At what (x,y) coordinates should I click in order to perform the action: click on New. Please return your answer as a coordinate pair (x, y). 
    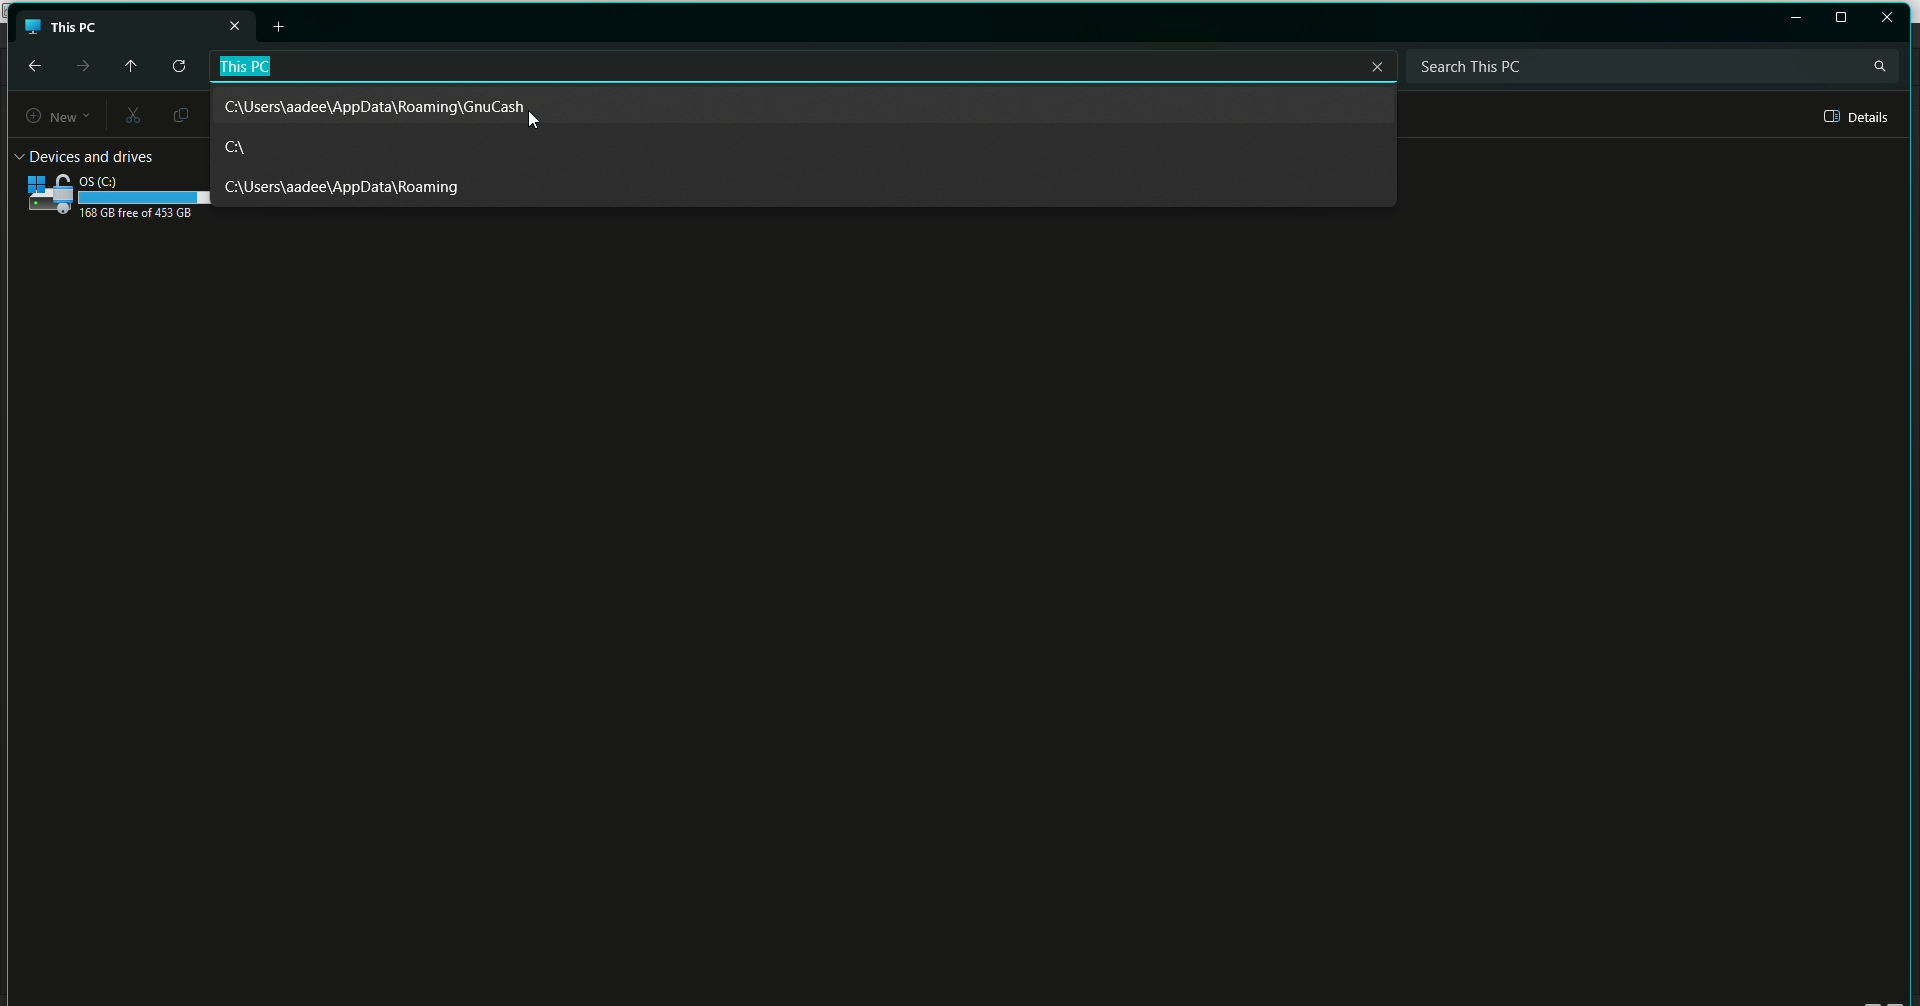
    Looking at the image, I should click on (48, 117).